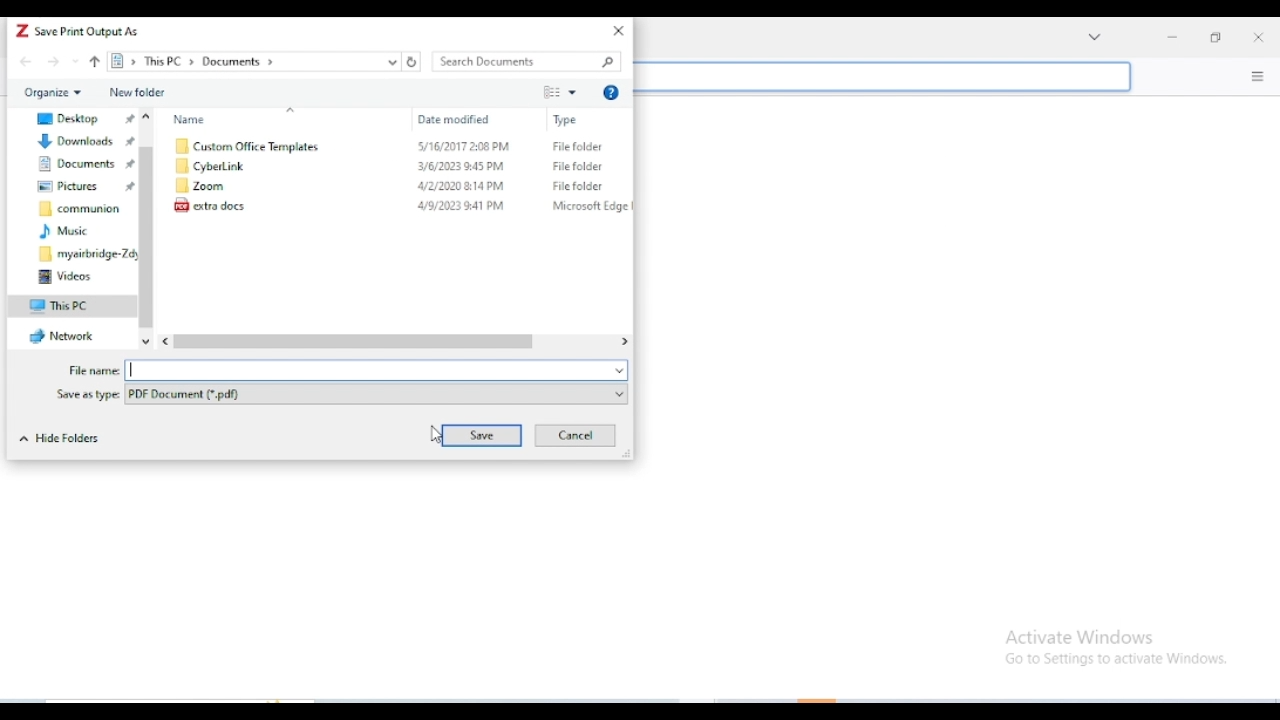 The width and height of the screenshot is (1280, 720). I want to click on Save as type:, so click(87, 395).